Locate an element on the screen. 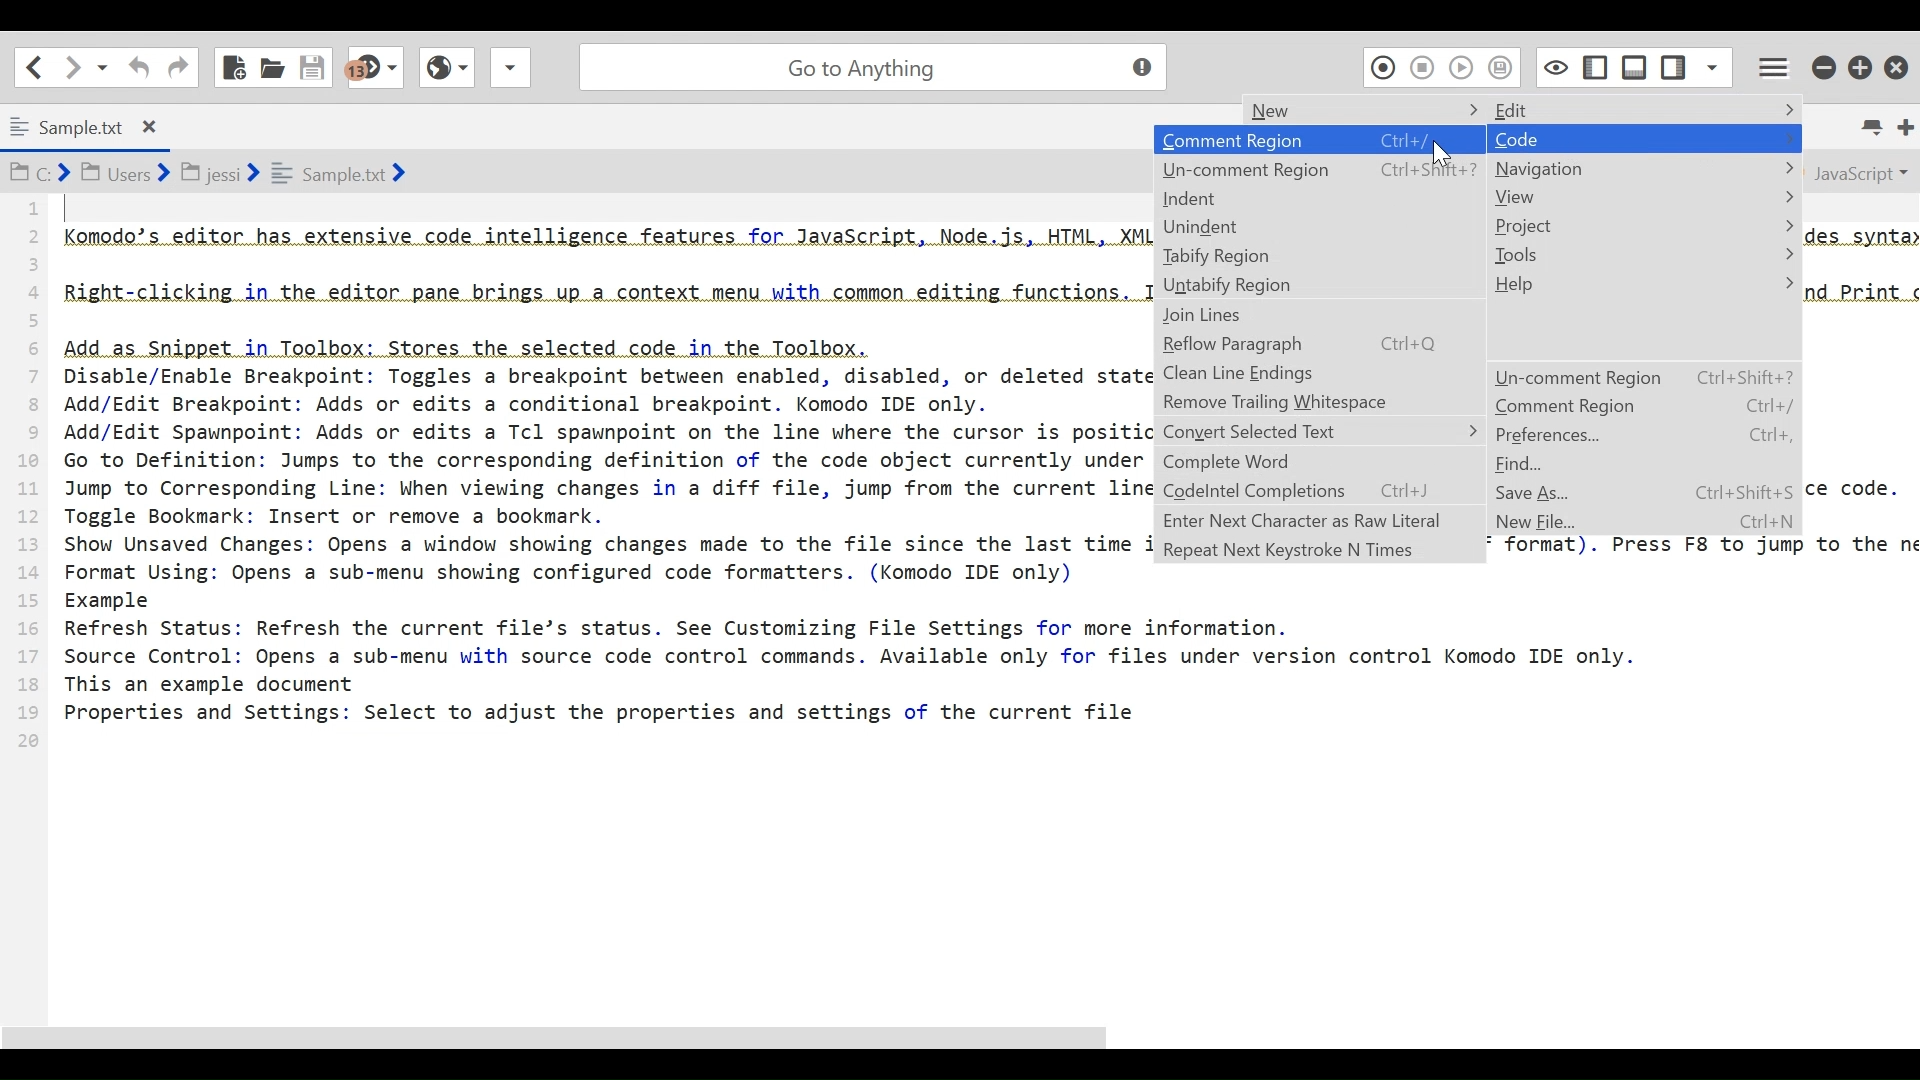 The image size is (1920, 1080). Cursor is located at coordinates (1447, 157).